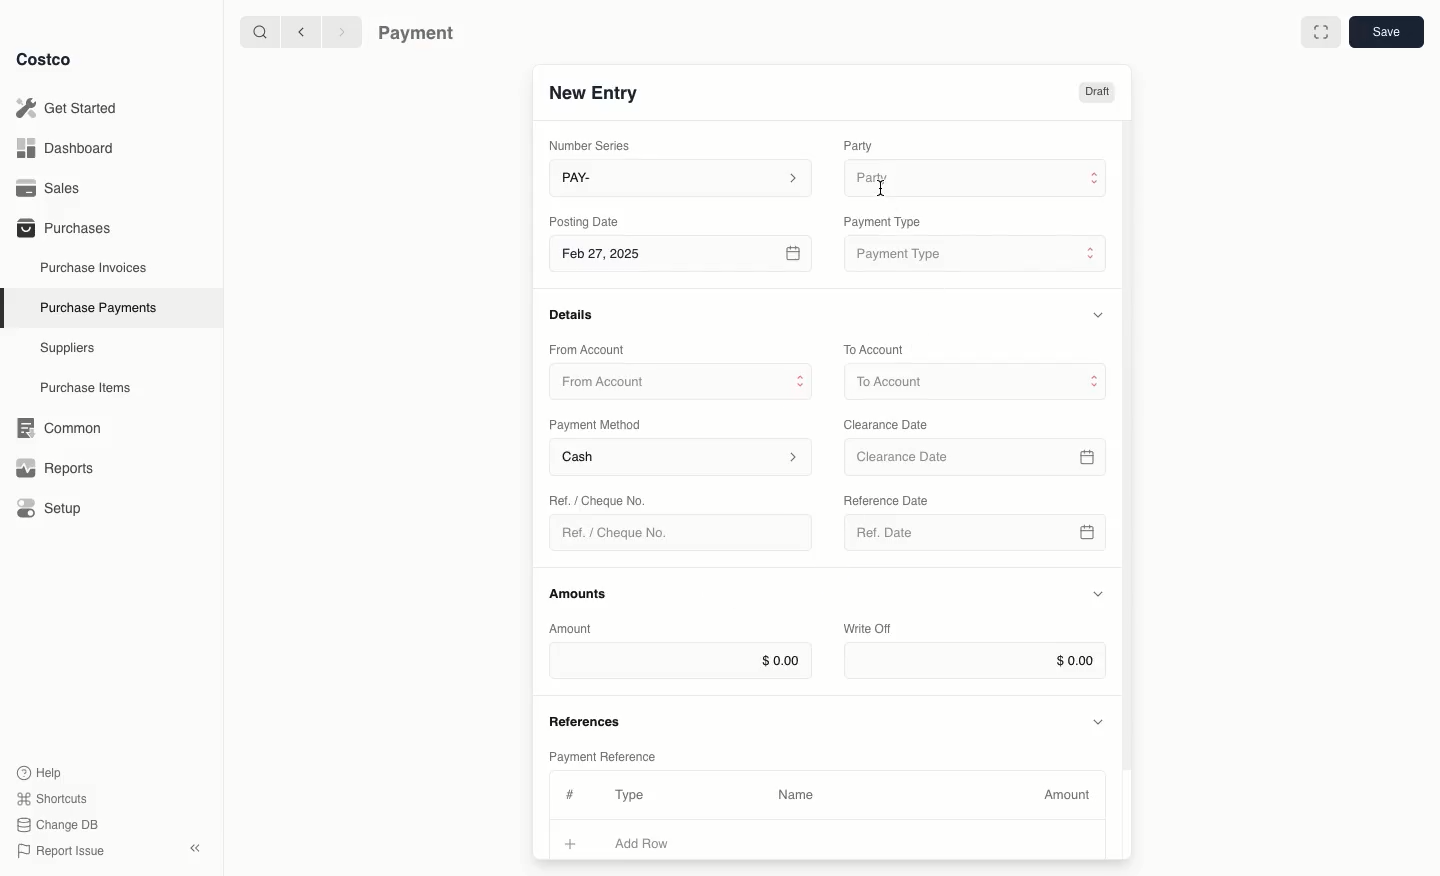  What do you see at coordinates (61, 852) in the screenshot?
I see `Report Issue` at bounding box center [61, 852].